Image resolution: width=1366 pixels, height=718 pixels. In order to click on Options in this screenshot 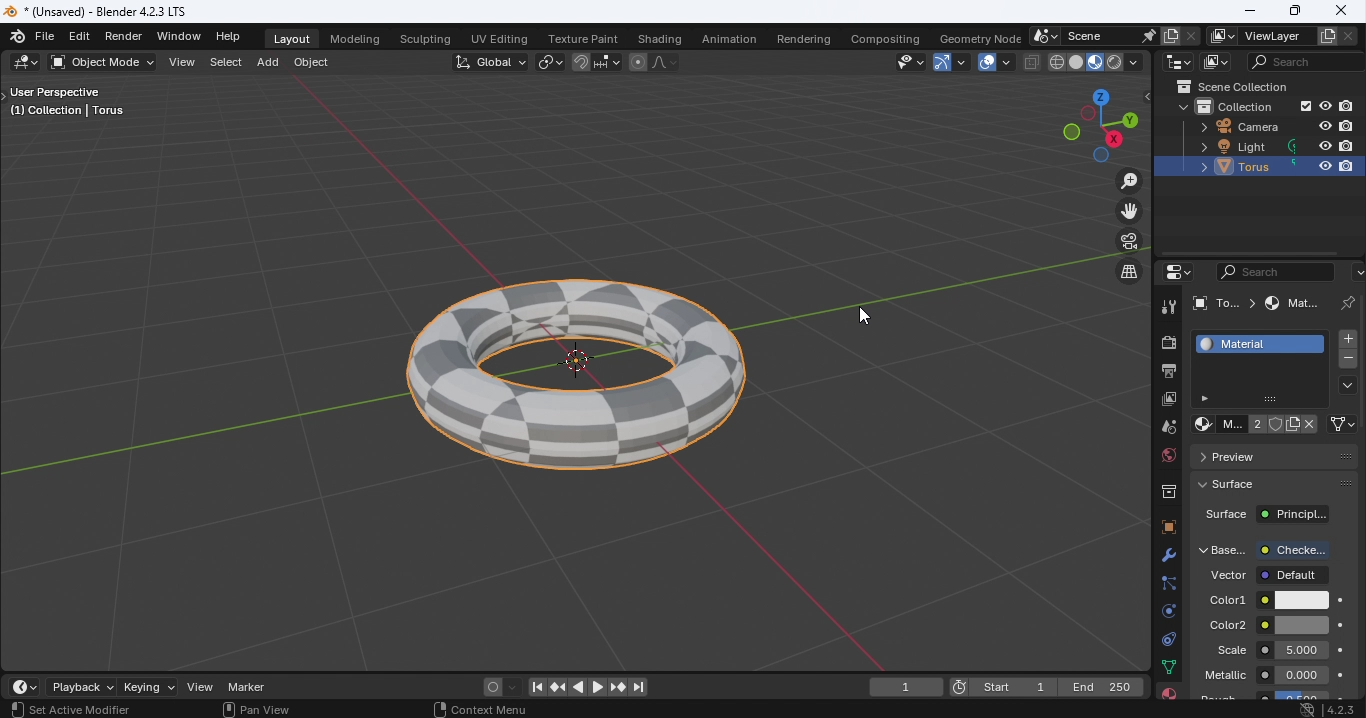, I will do `click(1357, 271)`.